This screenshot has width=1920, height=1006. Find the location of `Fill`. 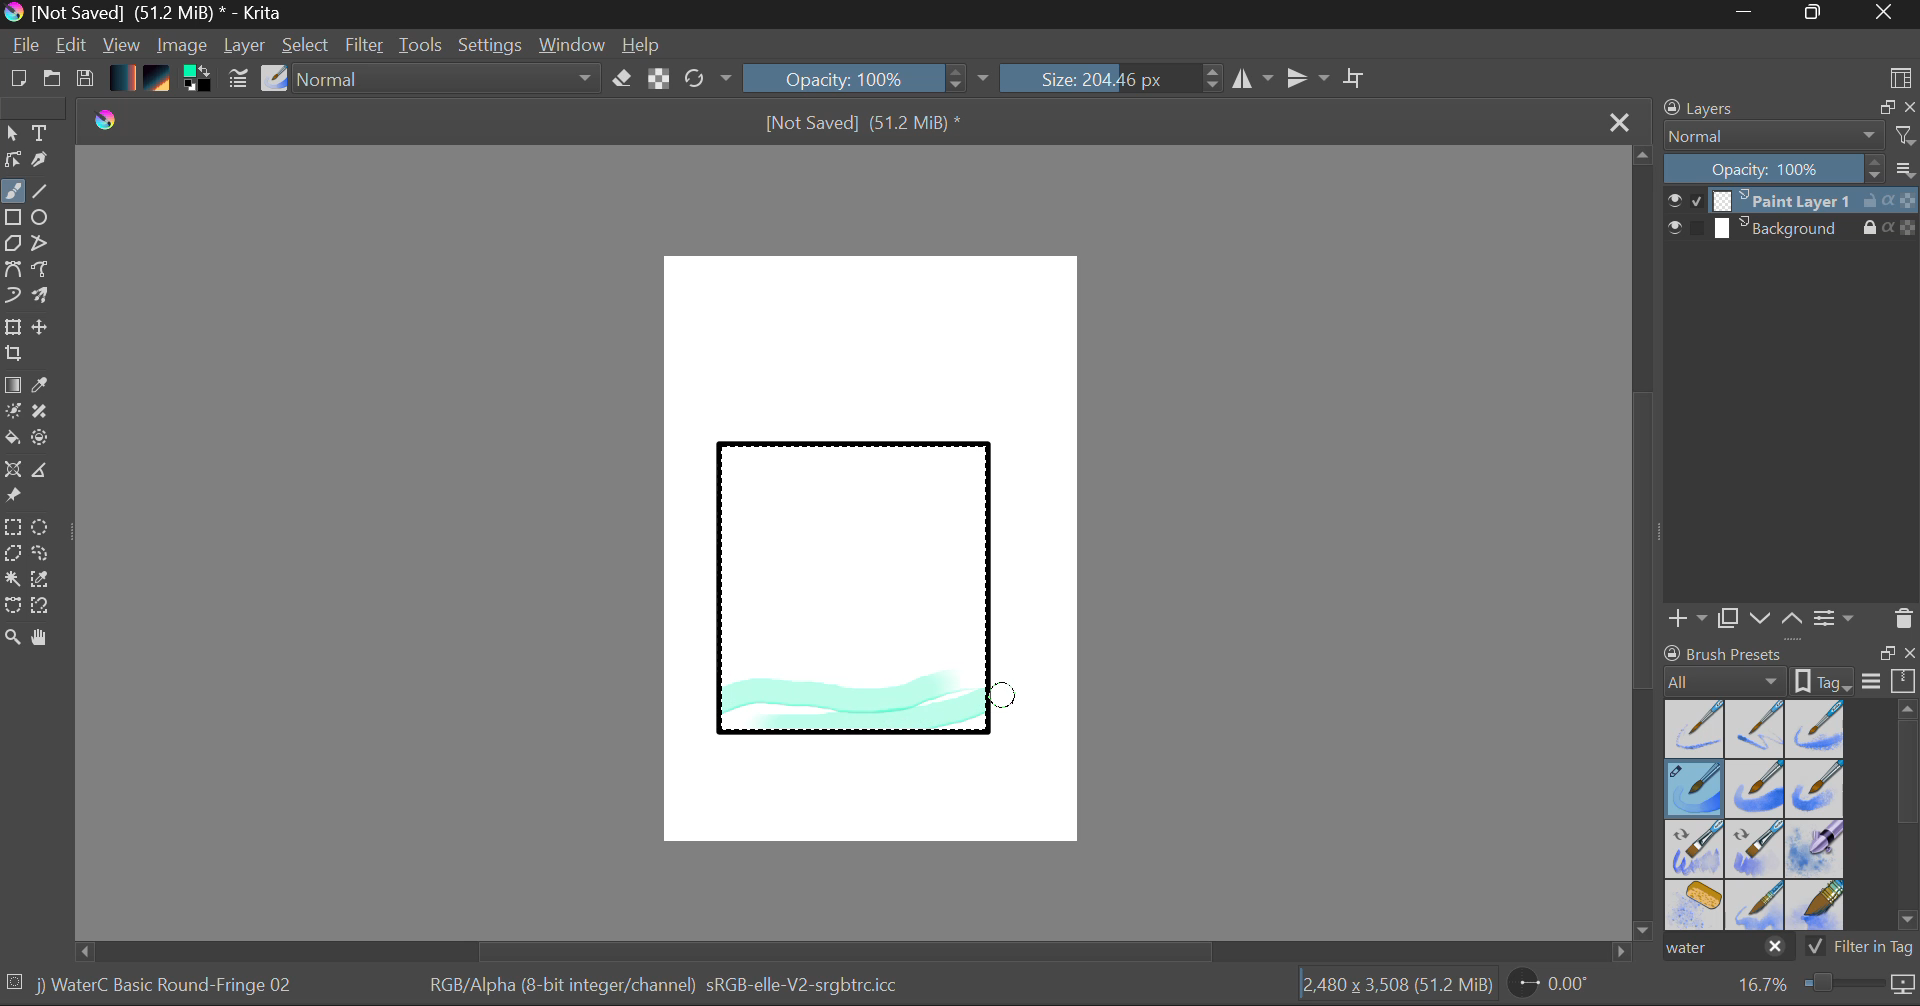

Fill is located at coordinates (12, 441).